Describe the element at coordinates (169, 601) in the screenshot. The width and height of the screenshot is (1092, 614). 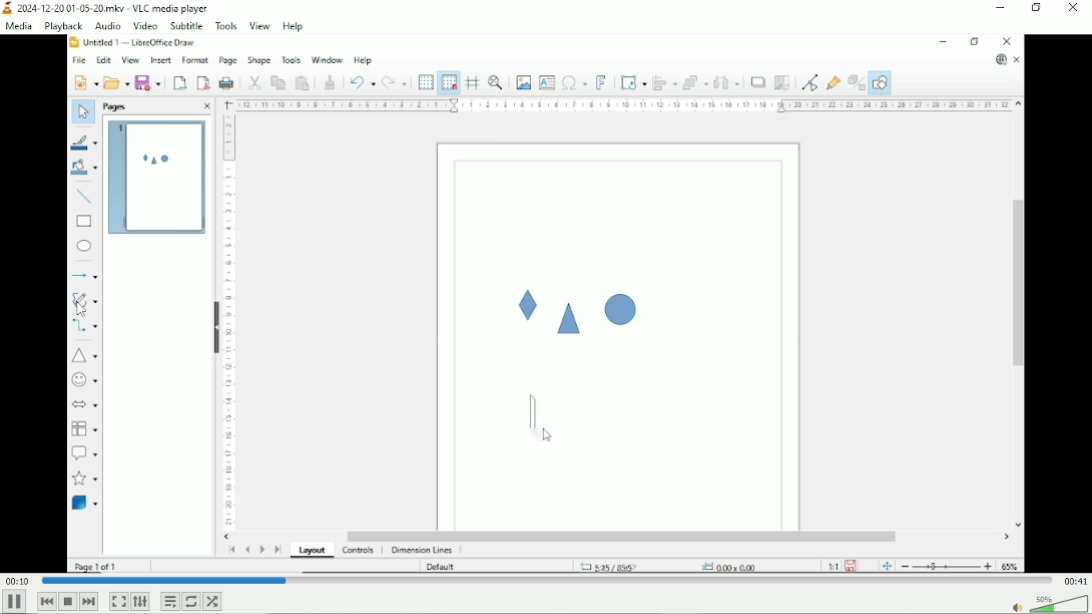
I see `Toggle playlist` at that location.